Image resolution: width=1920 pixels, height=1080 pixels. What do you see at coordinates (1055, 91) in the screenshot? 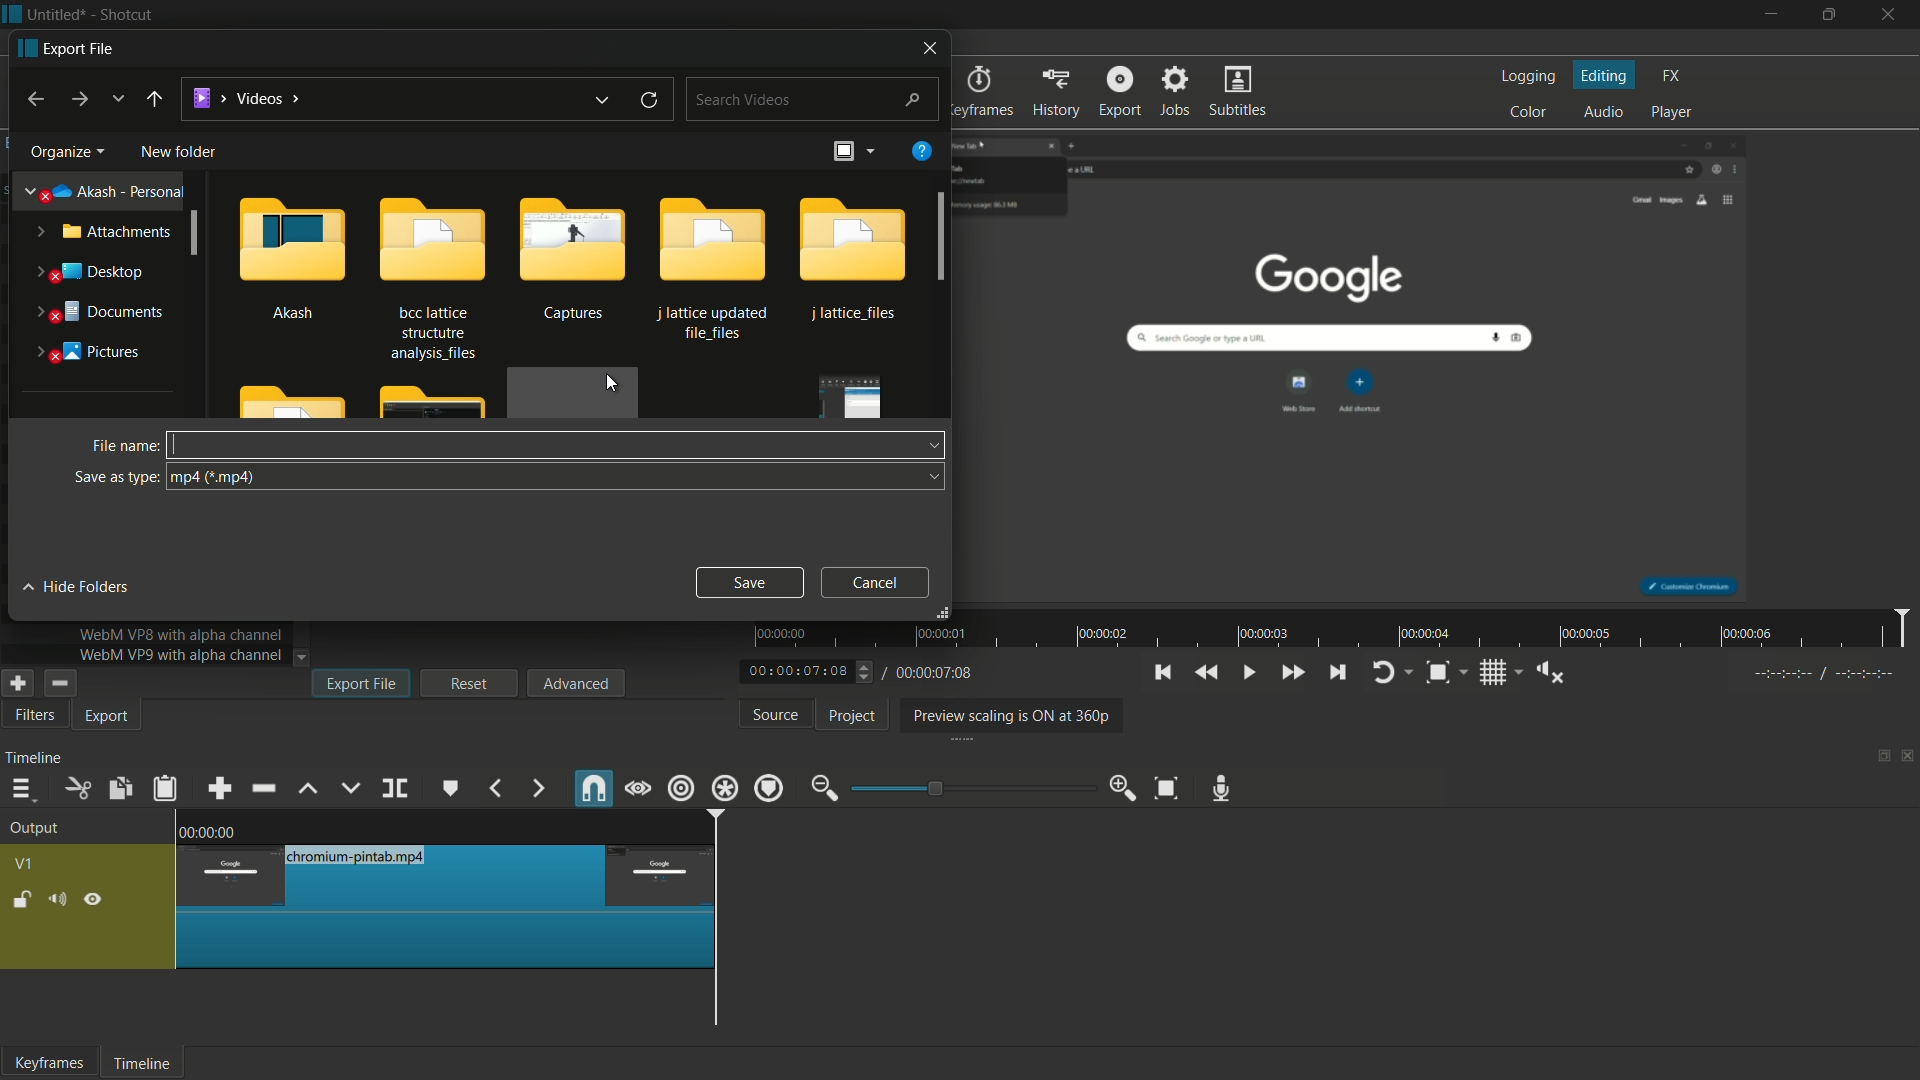
I see `history` at bounding box center [1055, 91].